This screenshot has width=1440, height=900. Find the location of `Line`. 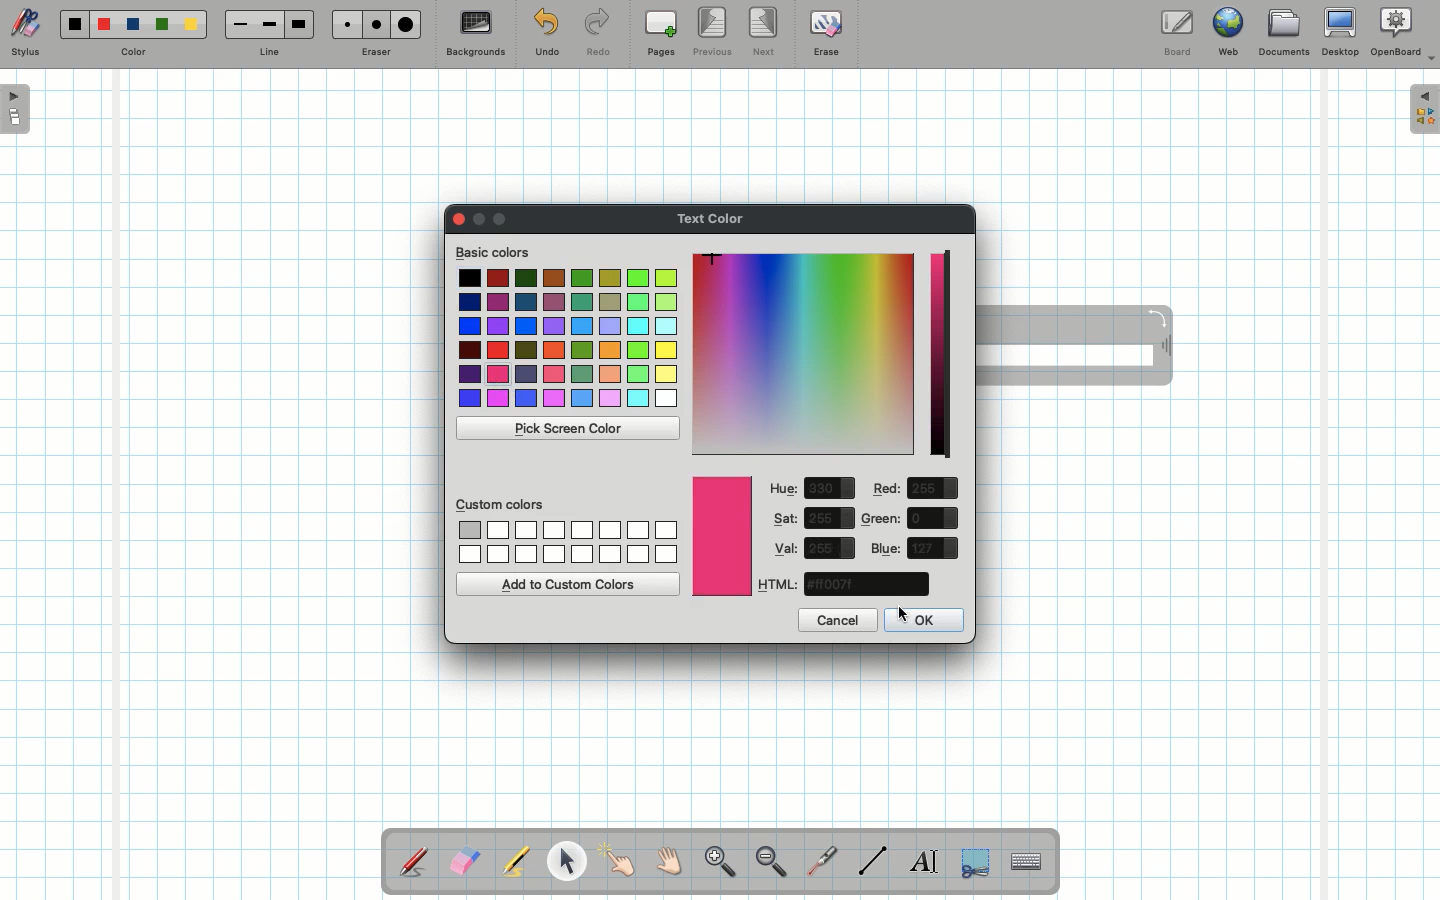

Line is located at coordinates (269, 53).